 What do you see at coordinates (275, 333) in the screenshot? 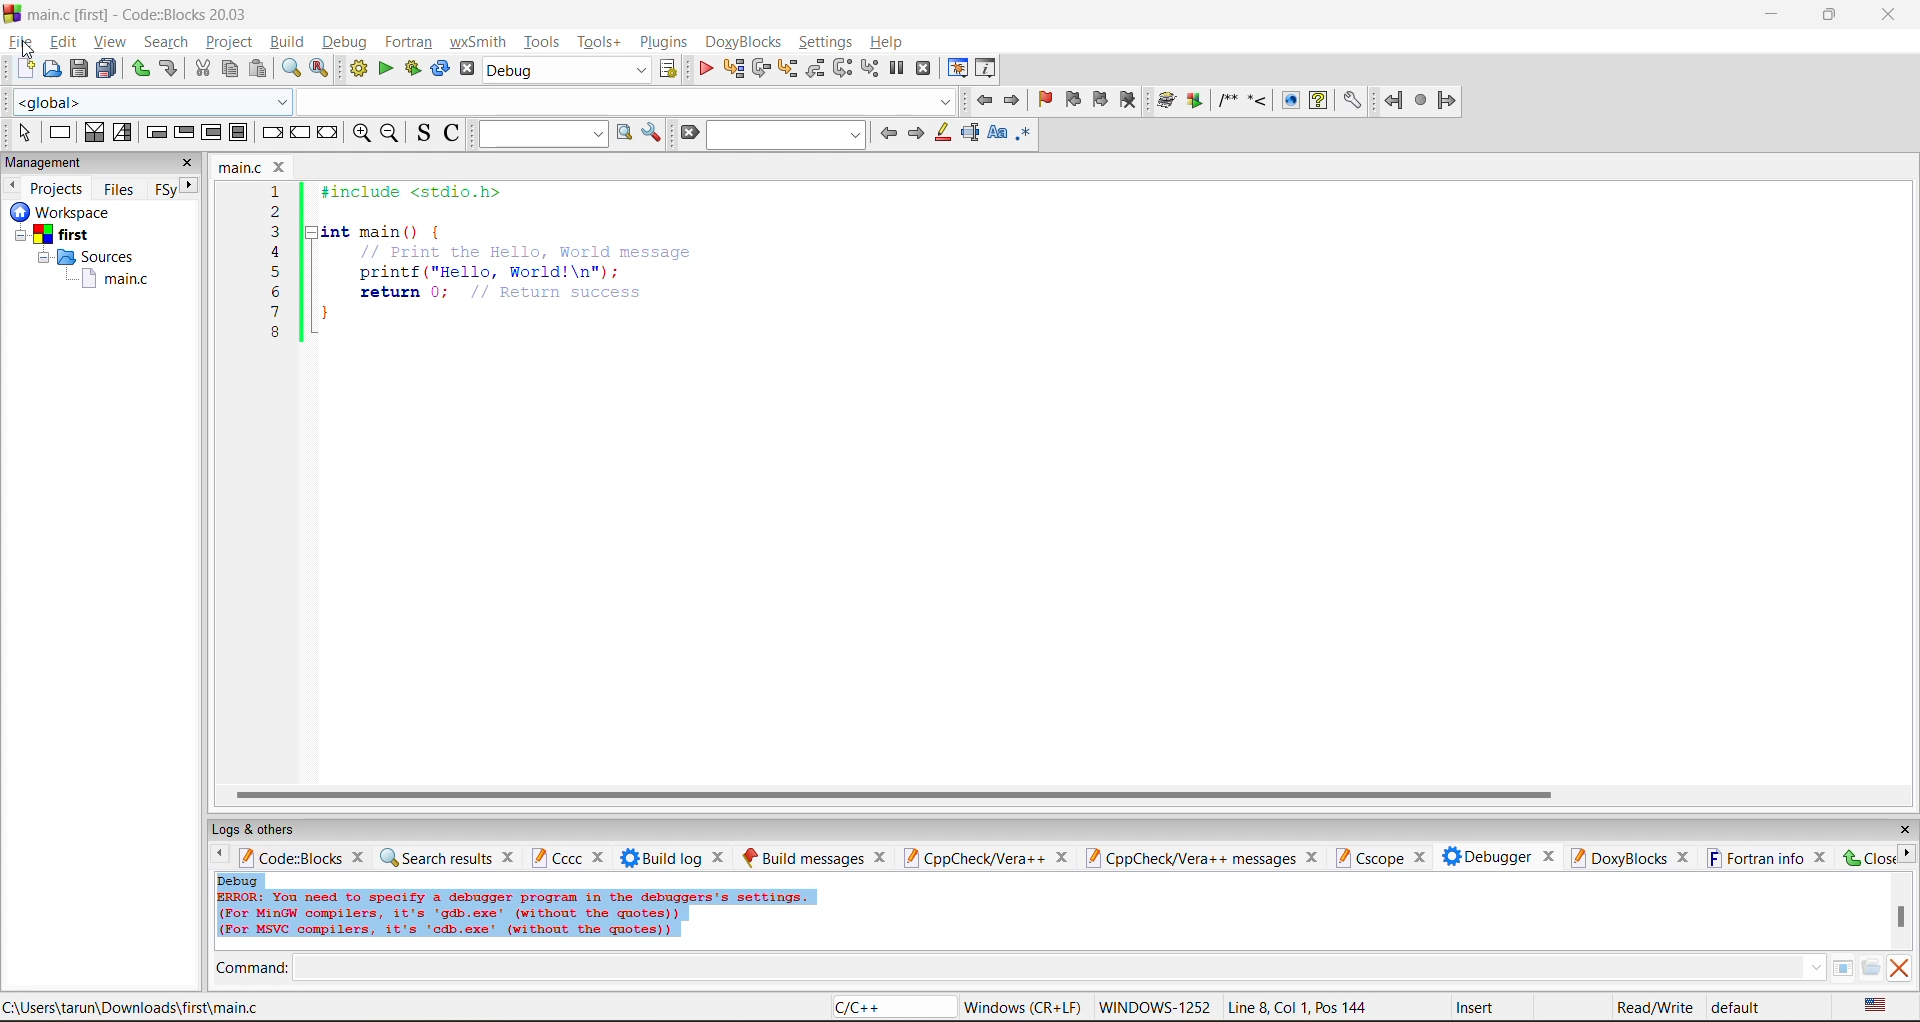
I see `8` at bounding box center [275, 333].